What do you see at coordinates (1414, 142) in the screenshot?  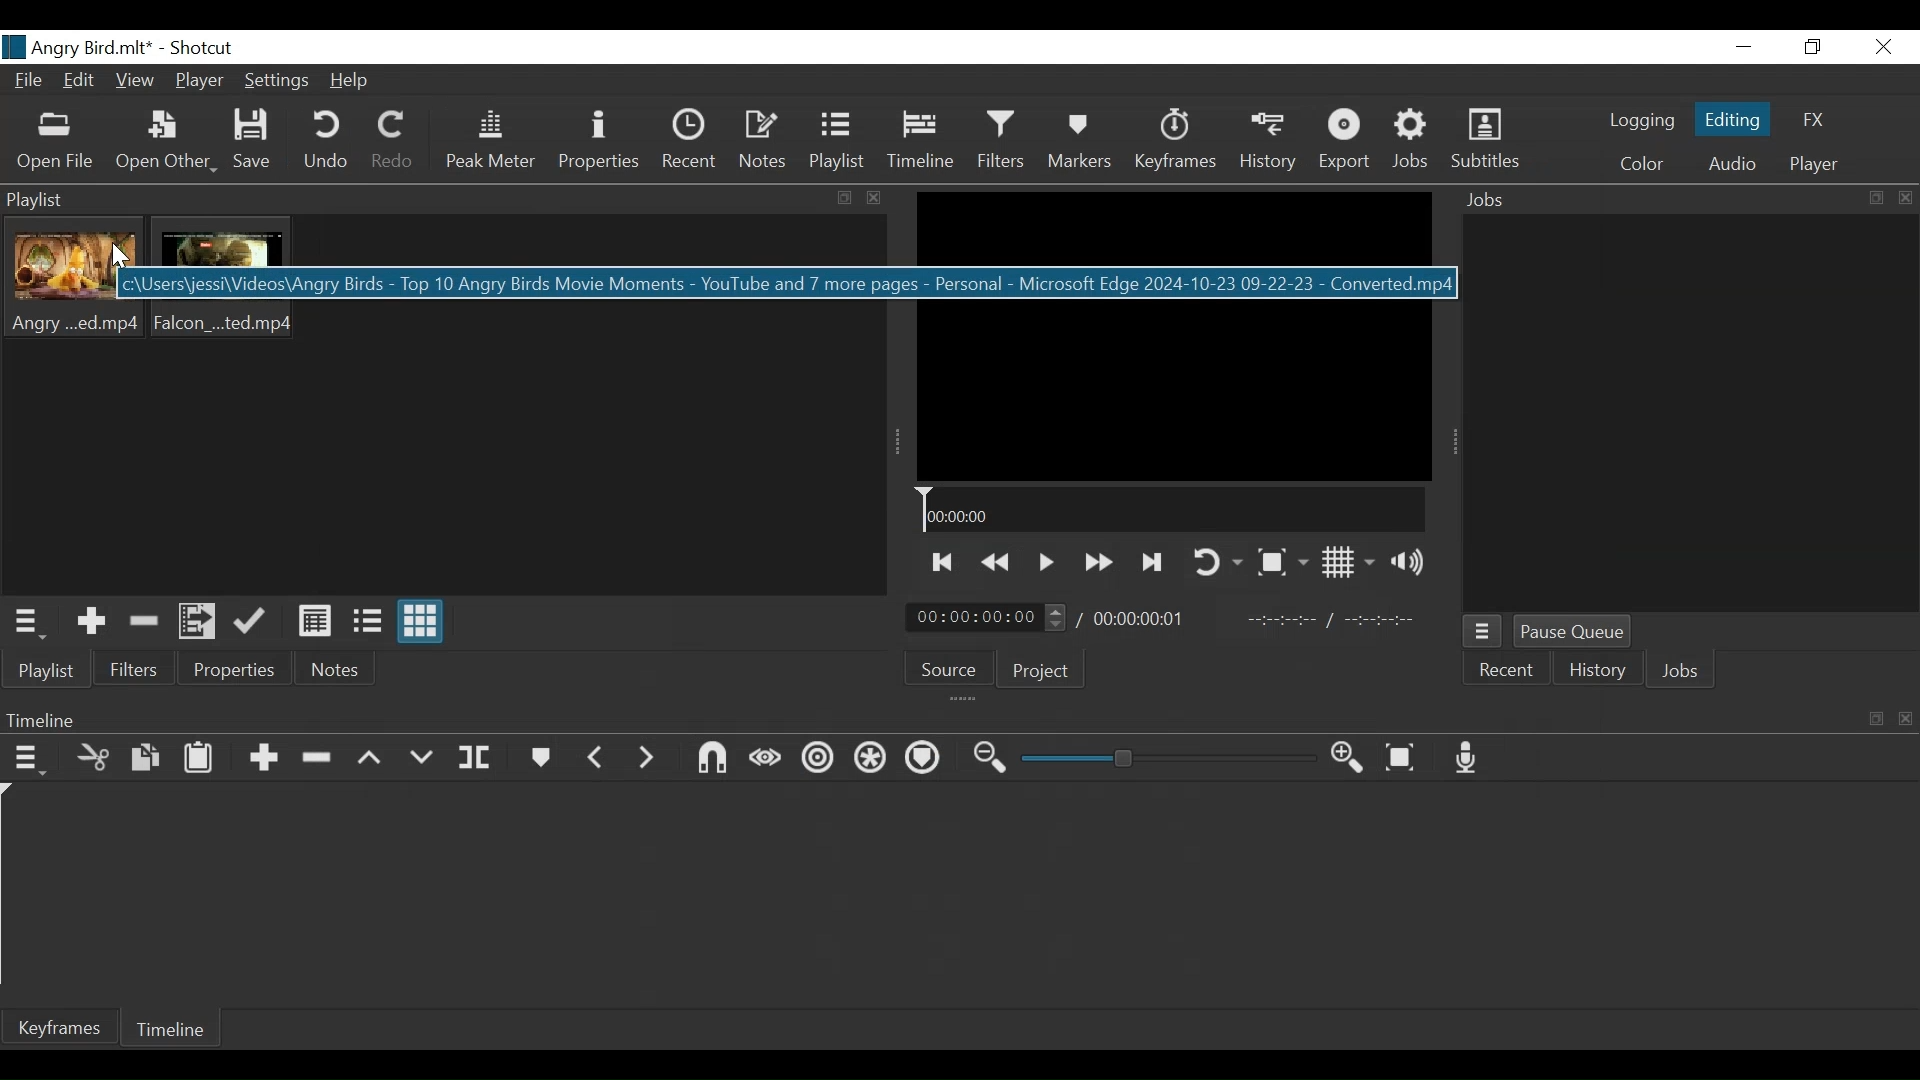 I see `Jobs` at bounding box center [1414, 142].